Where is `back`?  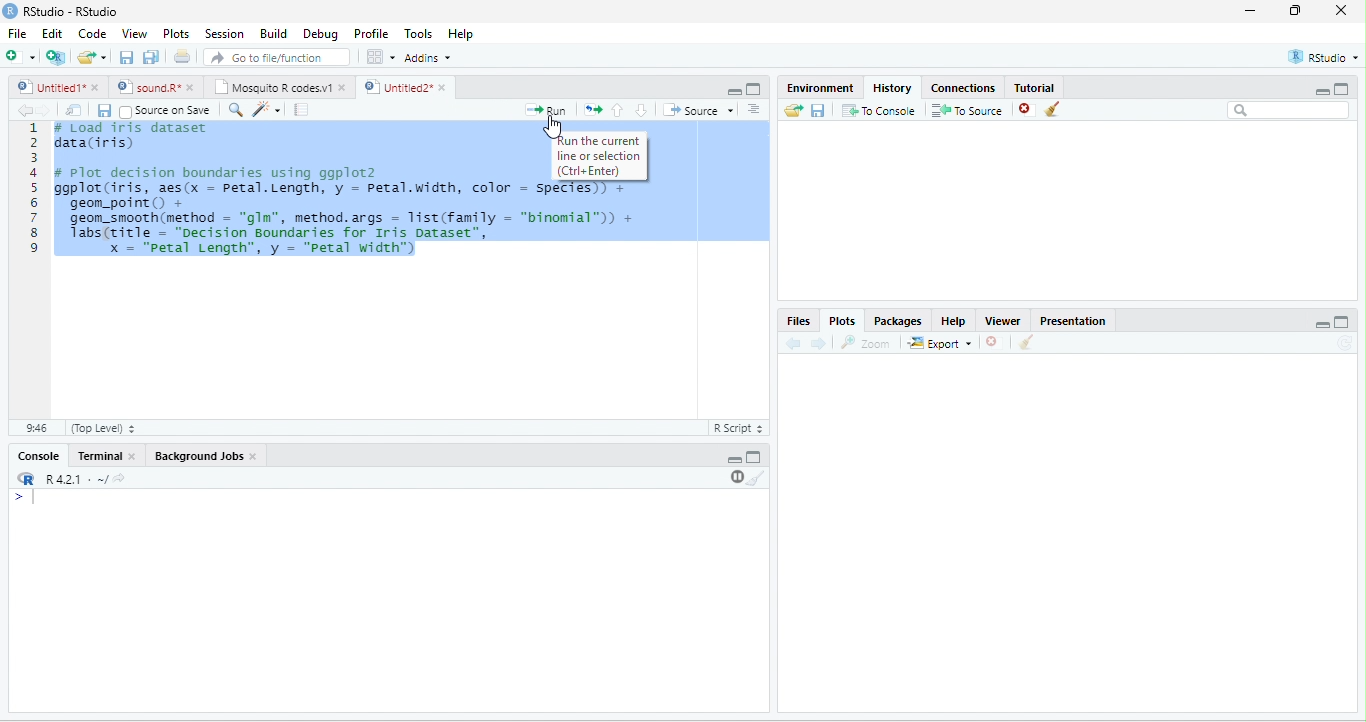 back is located at coordinates (792, 344).